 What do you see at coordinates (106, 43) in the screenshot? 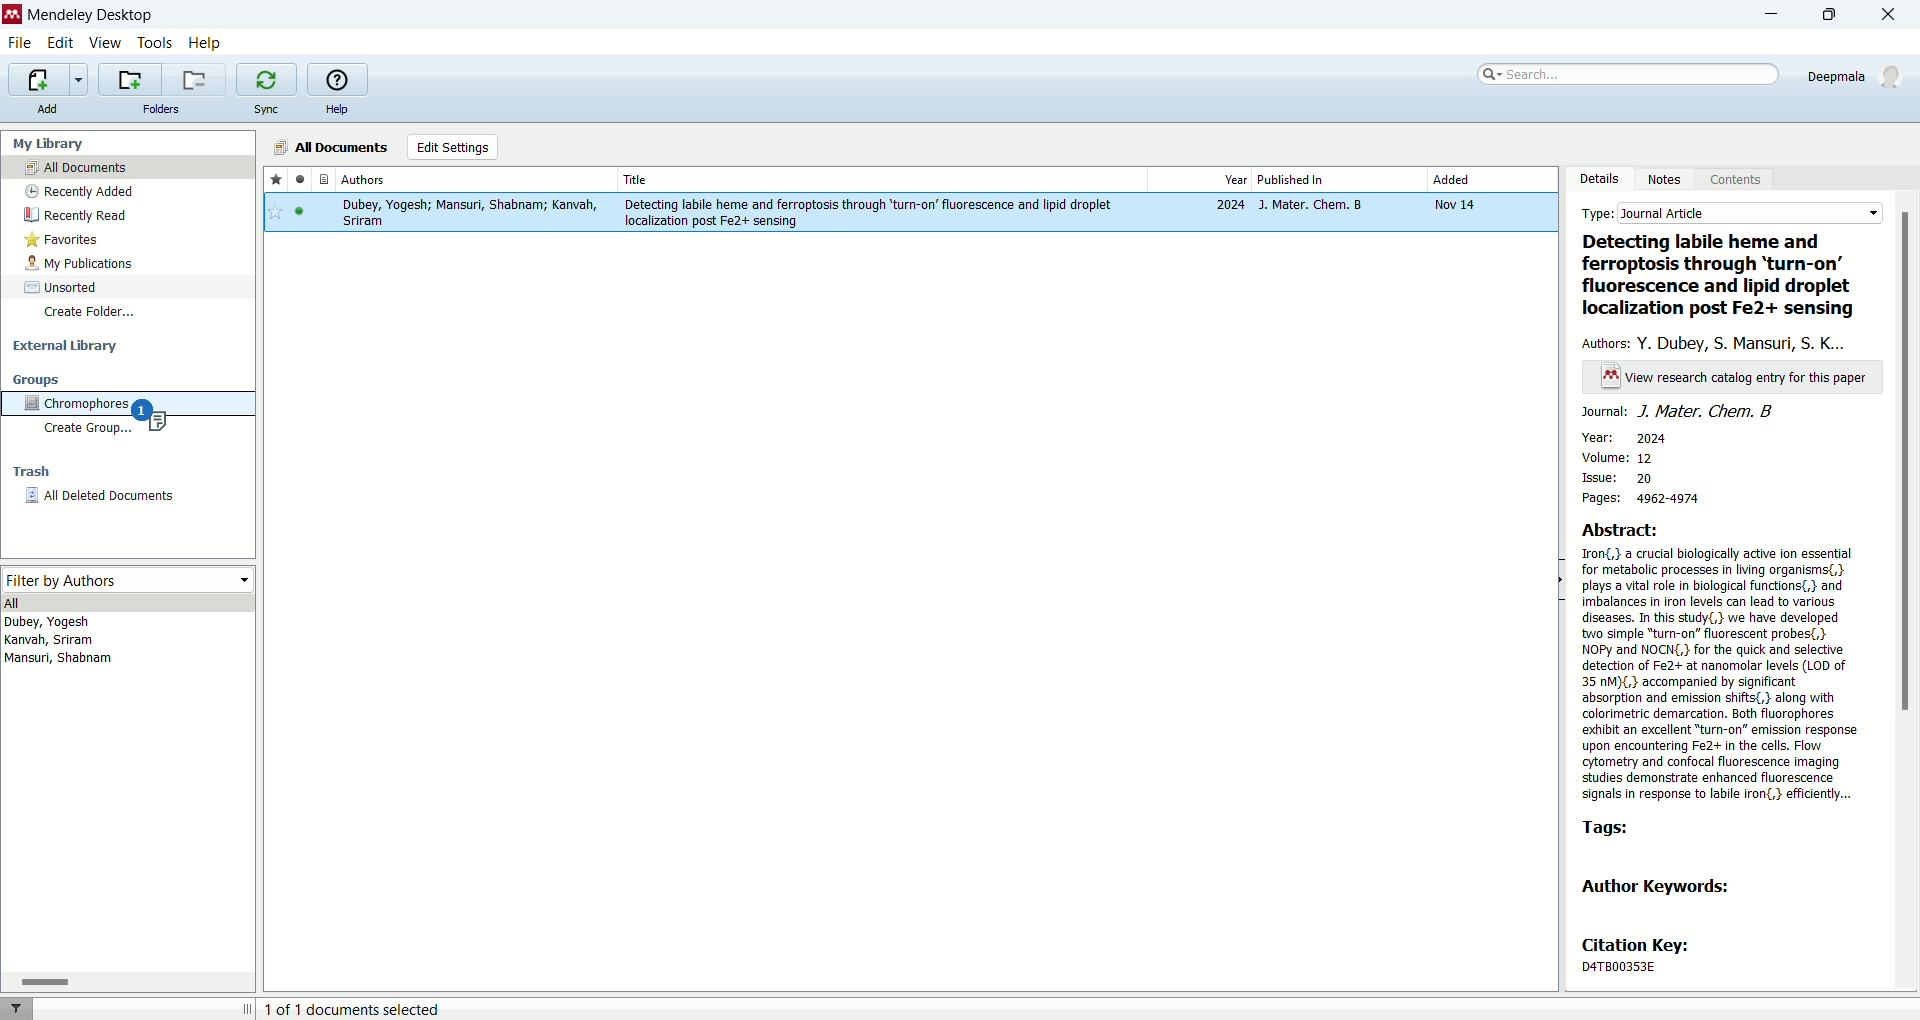
I see `view` at bounding box center [106, 43].